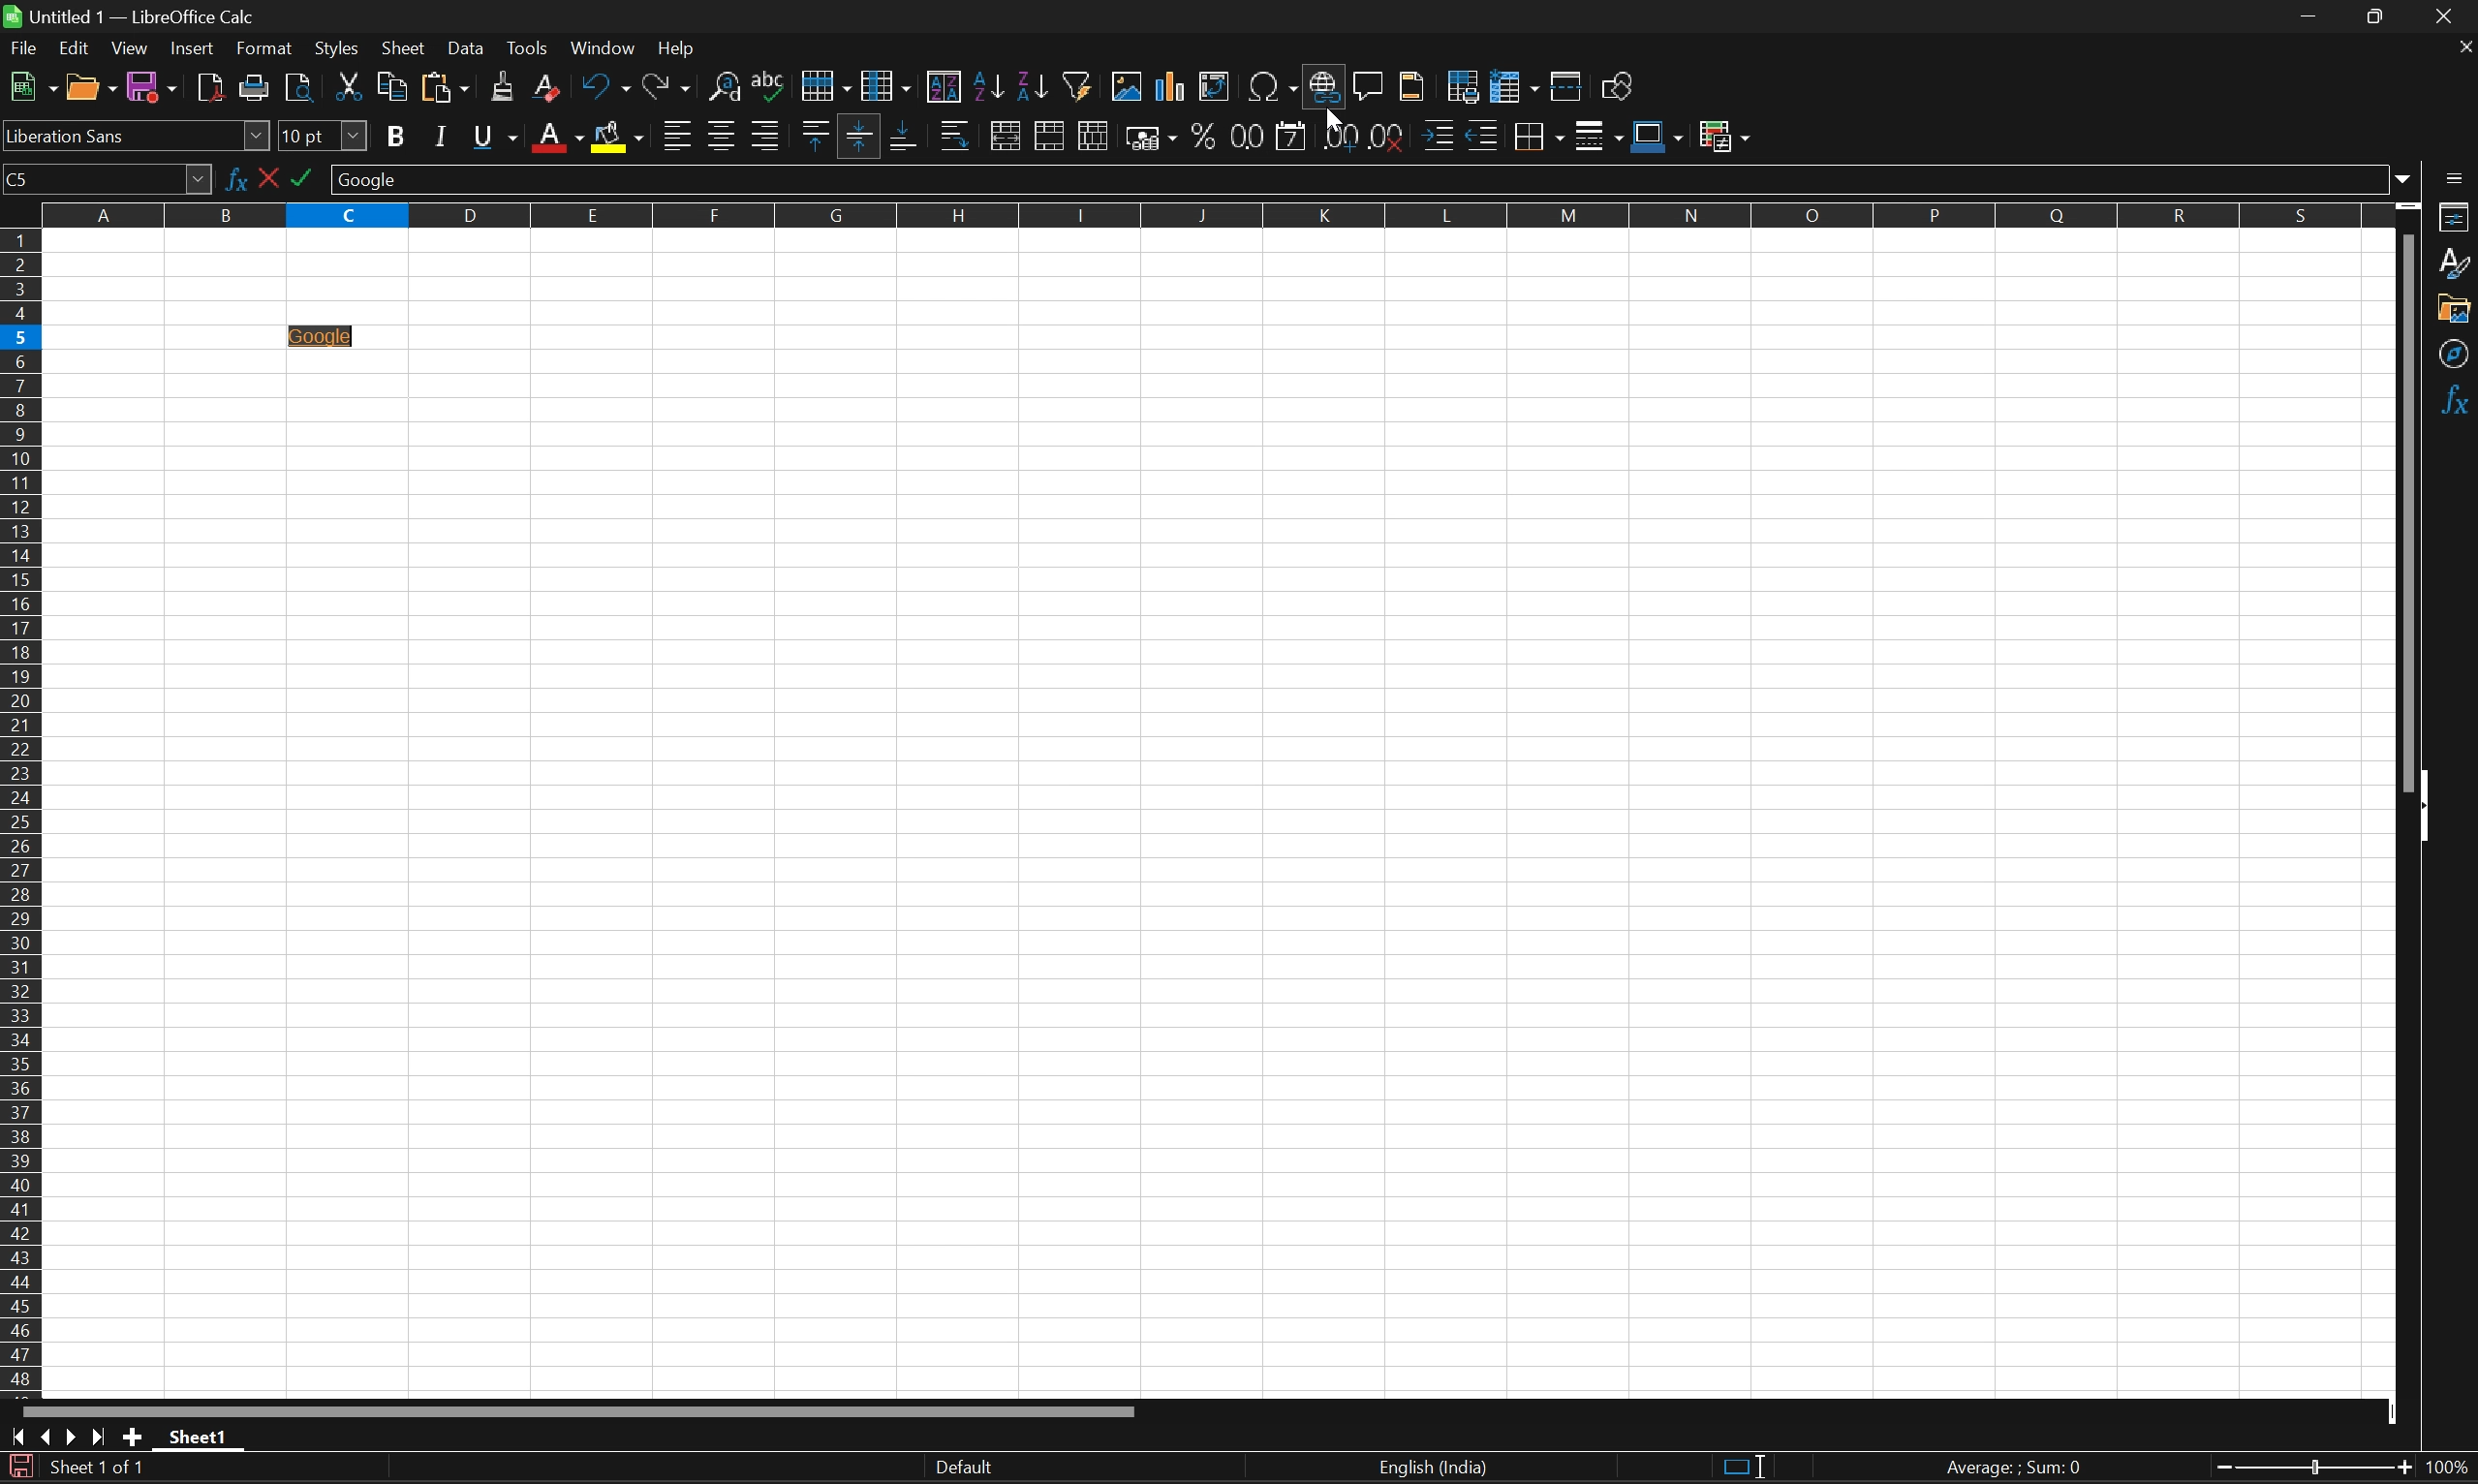 This screenshot has width=2478, height=1484. What do you see at coordinates (825, 79) in the screenshot?
I see `Row` at bounding box center [825, 79].